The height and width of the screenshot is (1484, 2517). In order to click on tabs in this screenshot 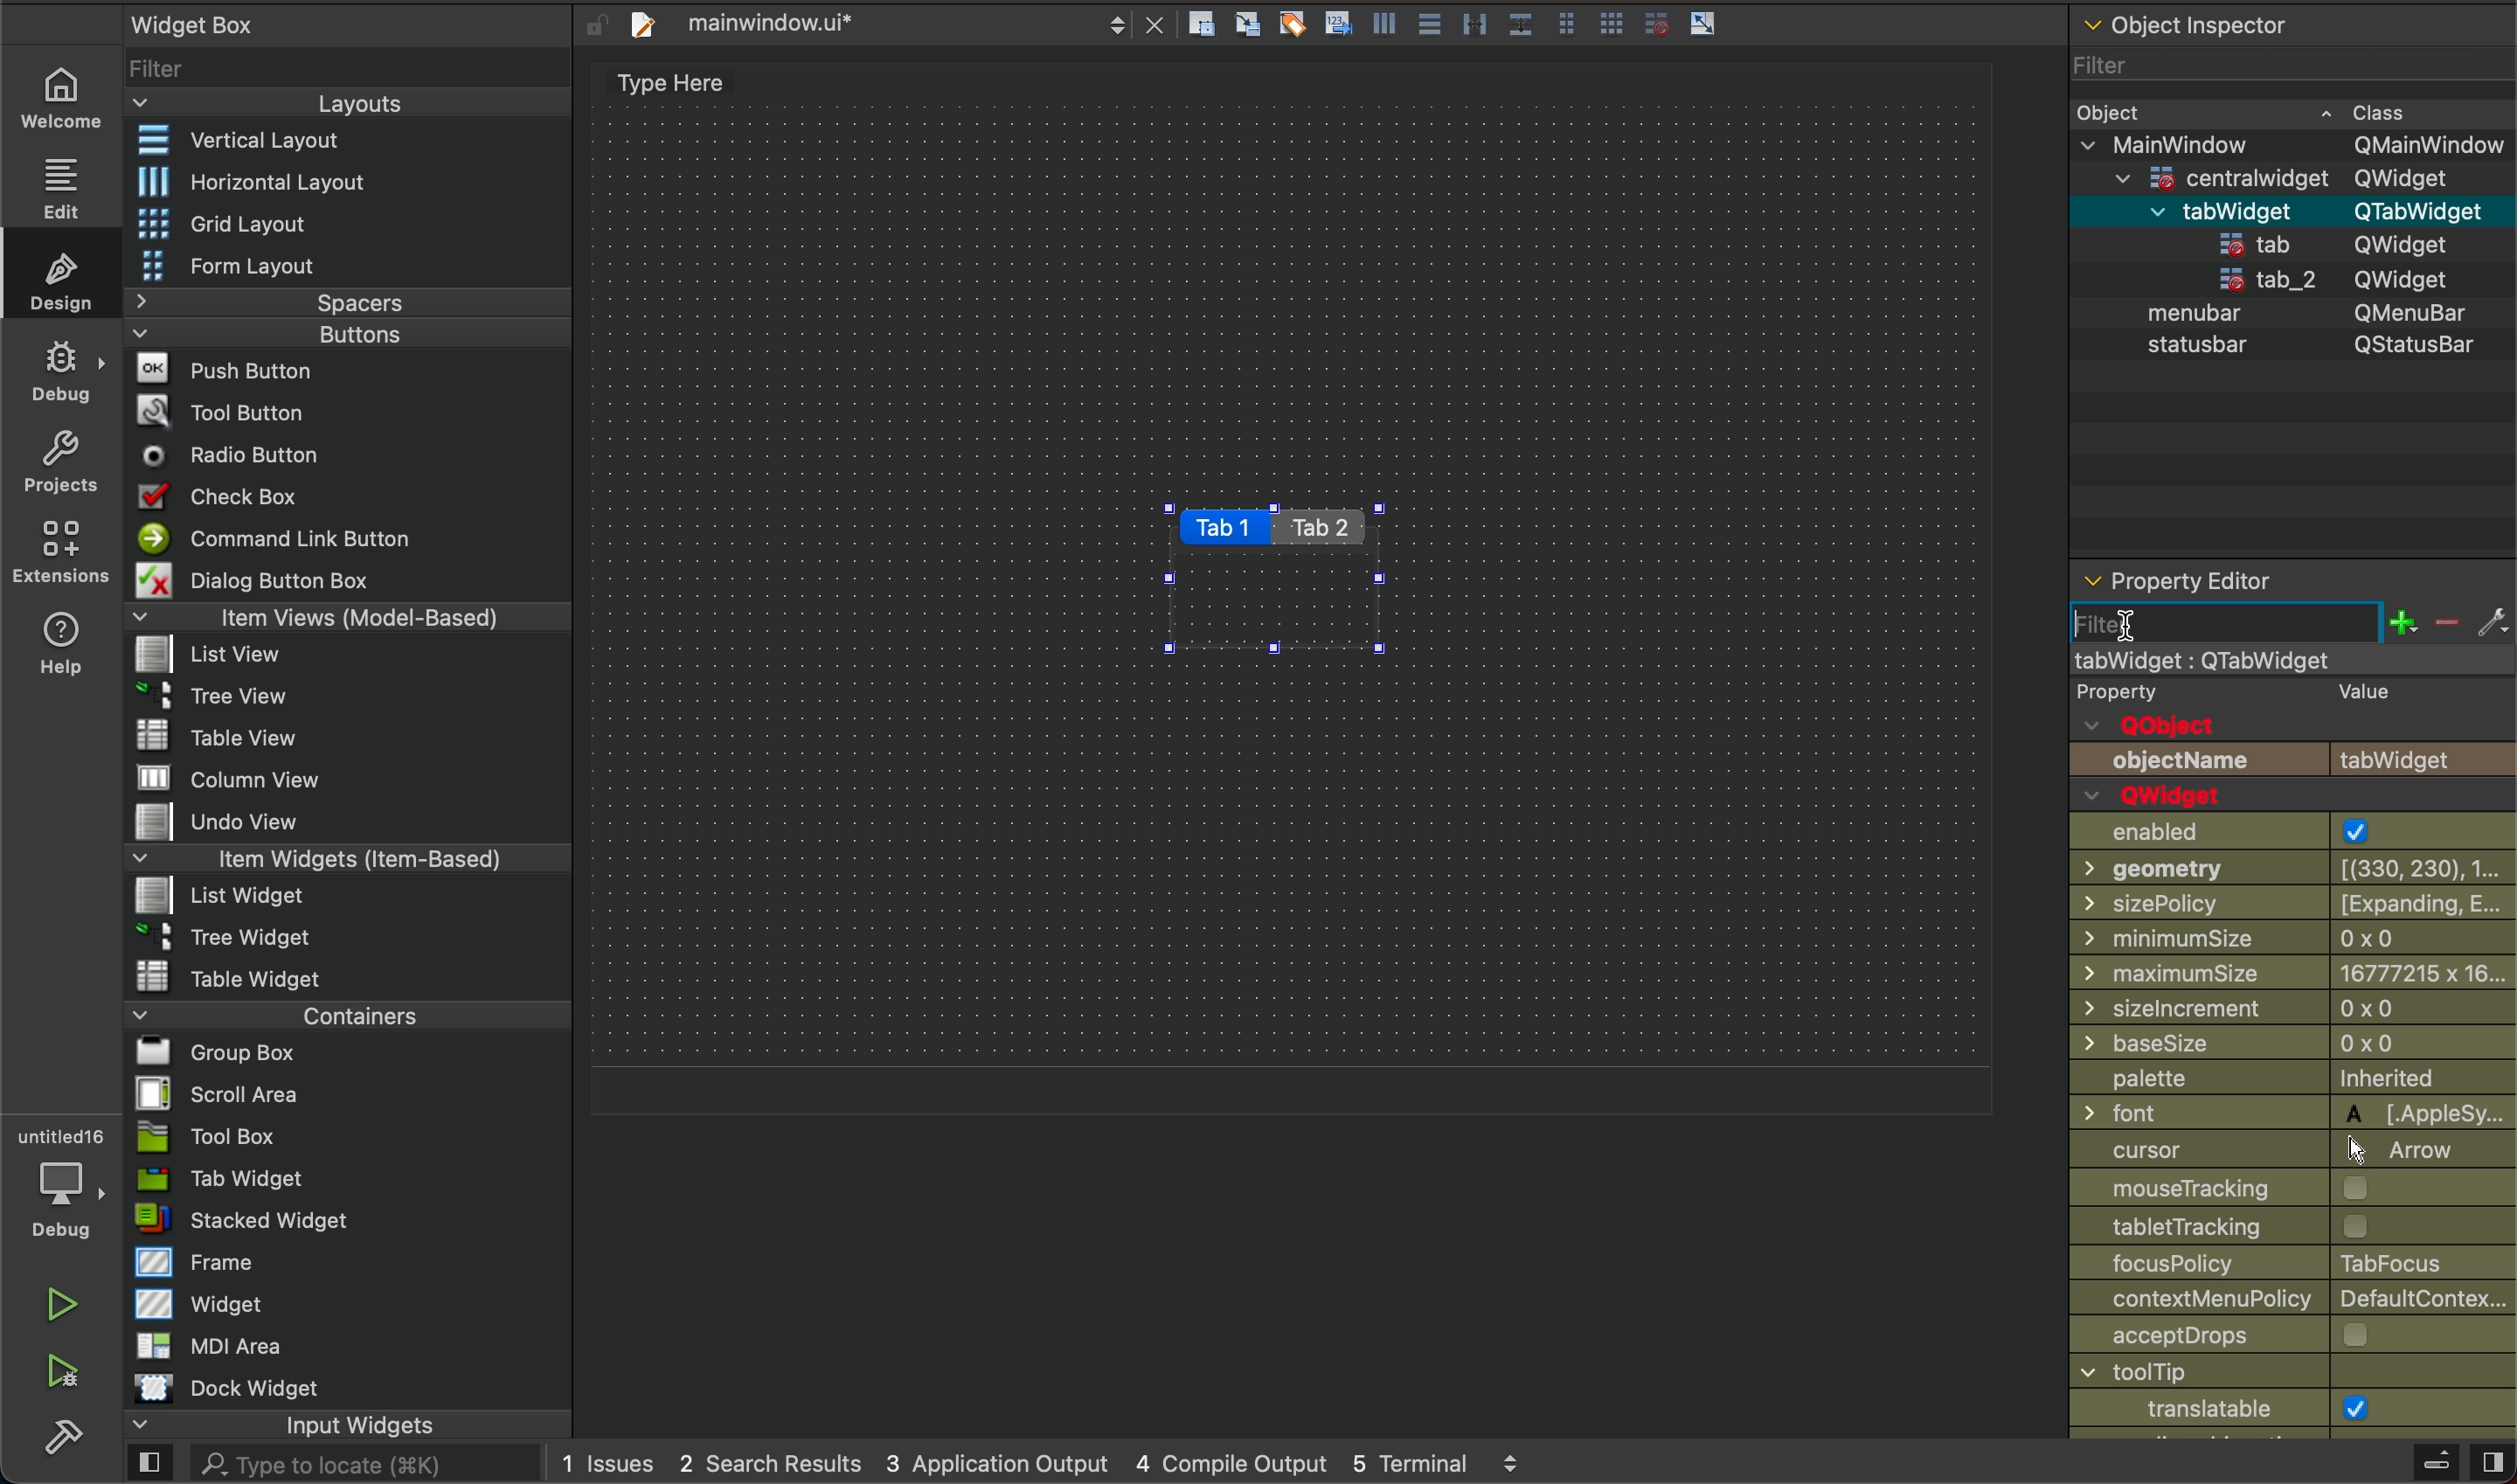, I will do `click(1279, 577)`.